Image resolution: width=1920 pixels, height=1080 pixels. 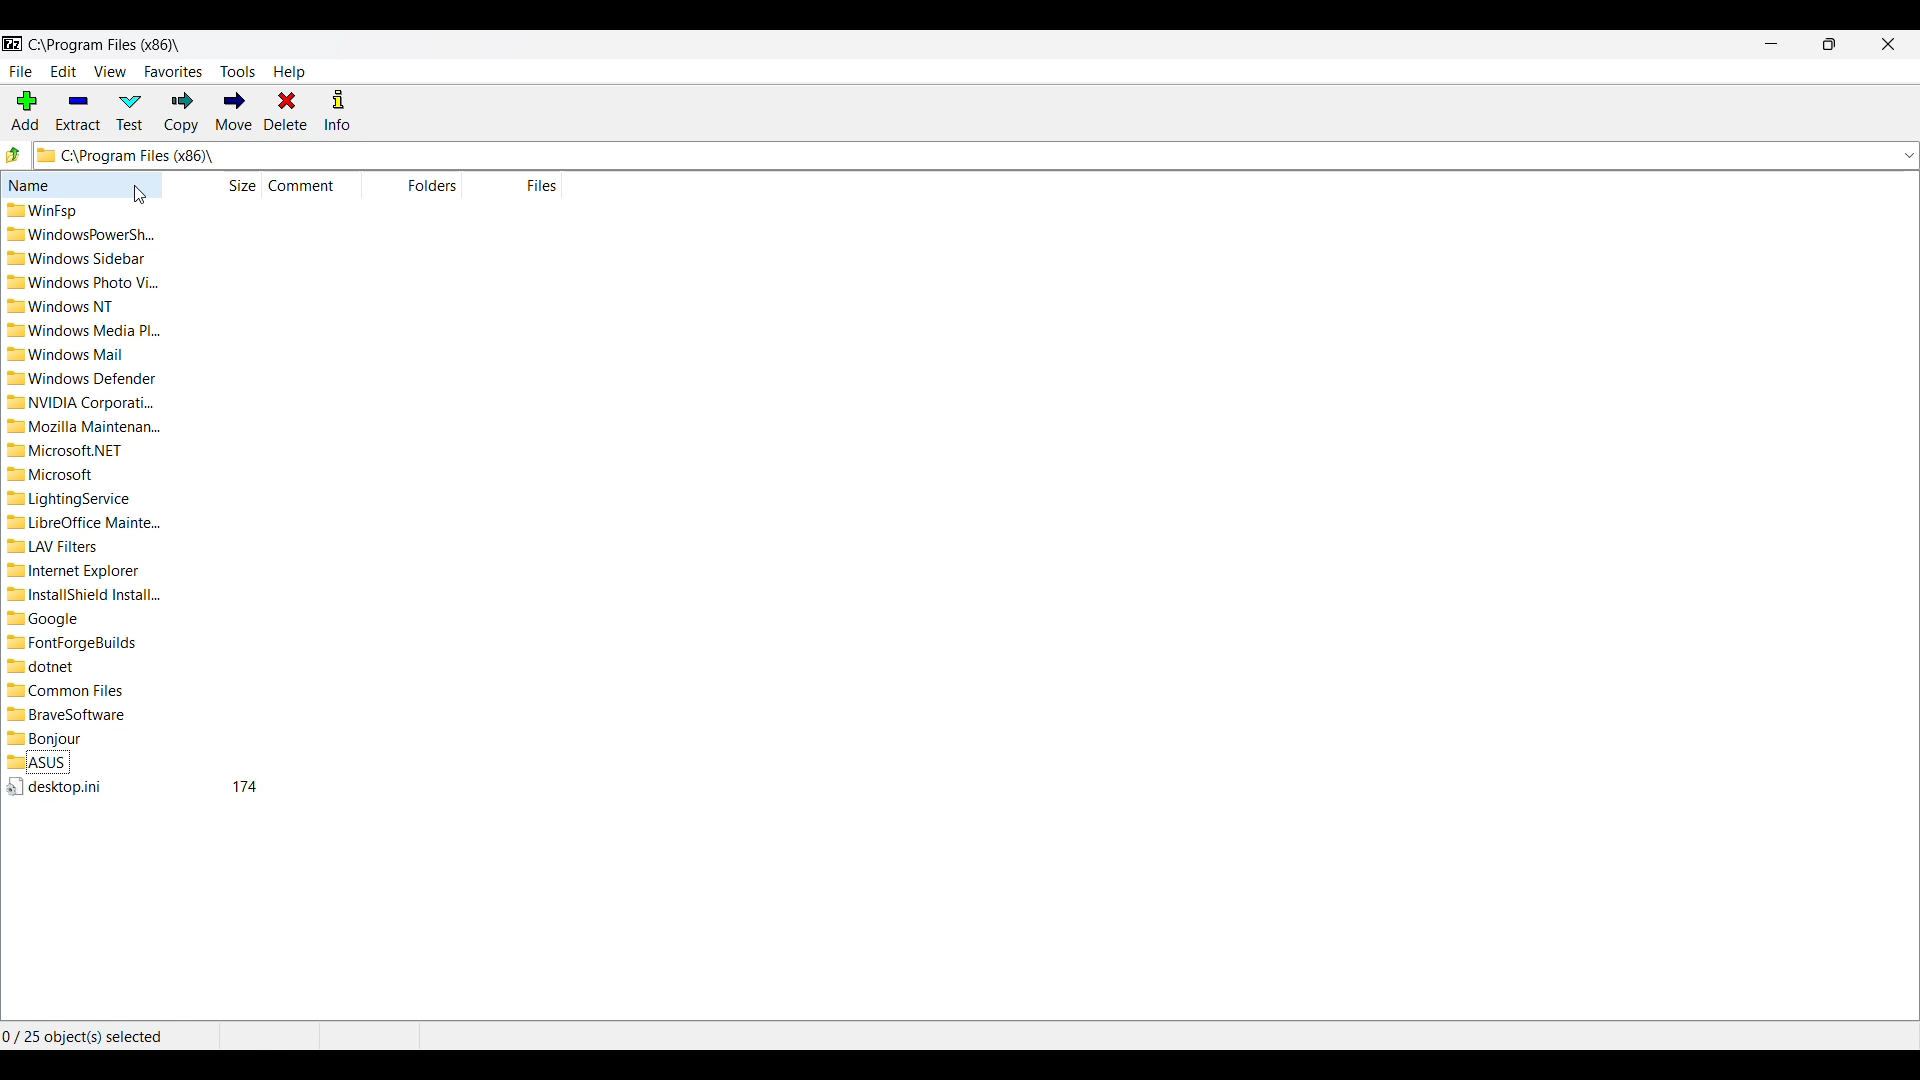 I want to click on Minimize, so click(x=1772, y=43).